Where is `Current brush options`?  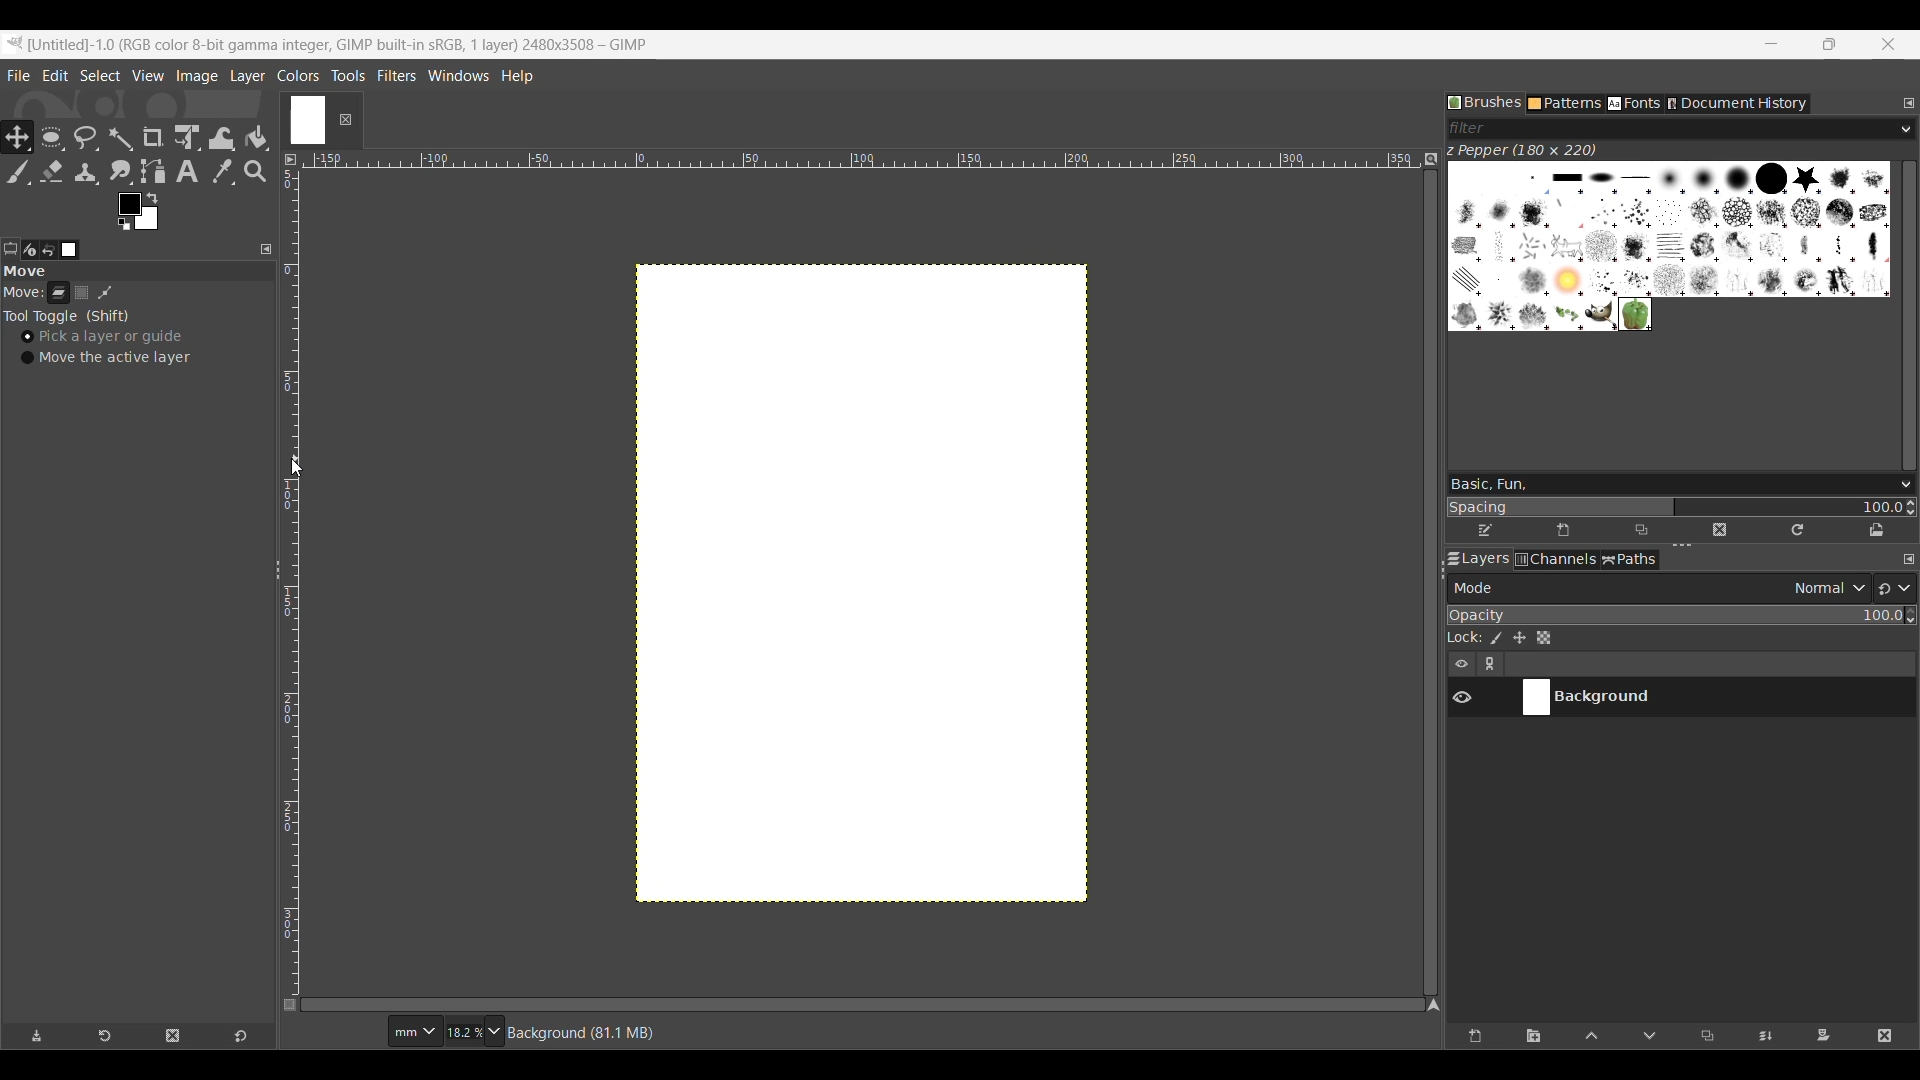
Current brush options is located at coordinates (1669, 246).